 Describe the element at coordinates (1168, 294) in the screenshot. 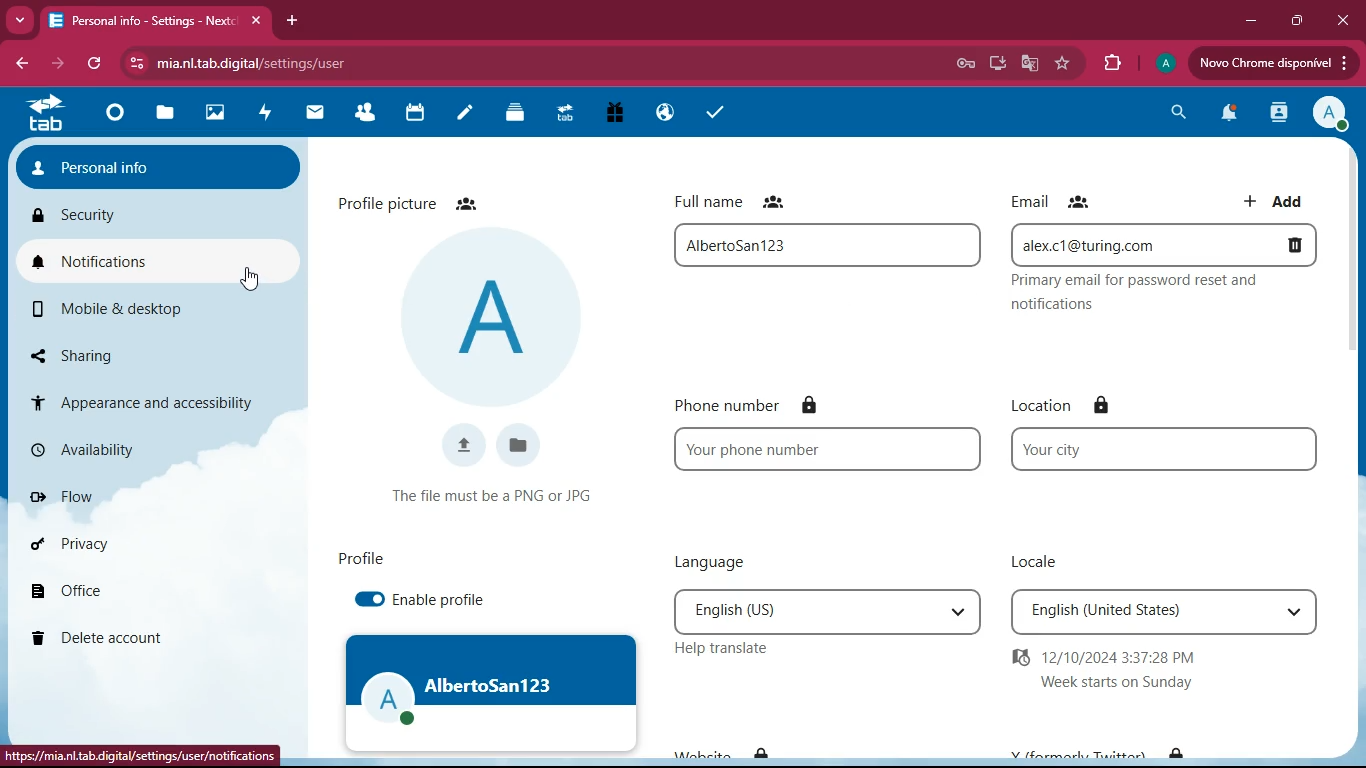

I see `description` at that location.